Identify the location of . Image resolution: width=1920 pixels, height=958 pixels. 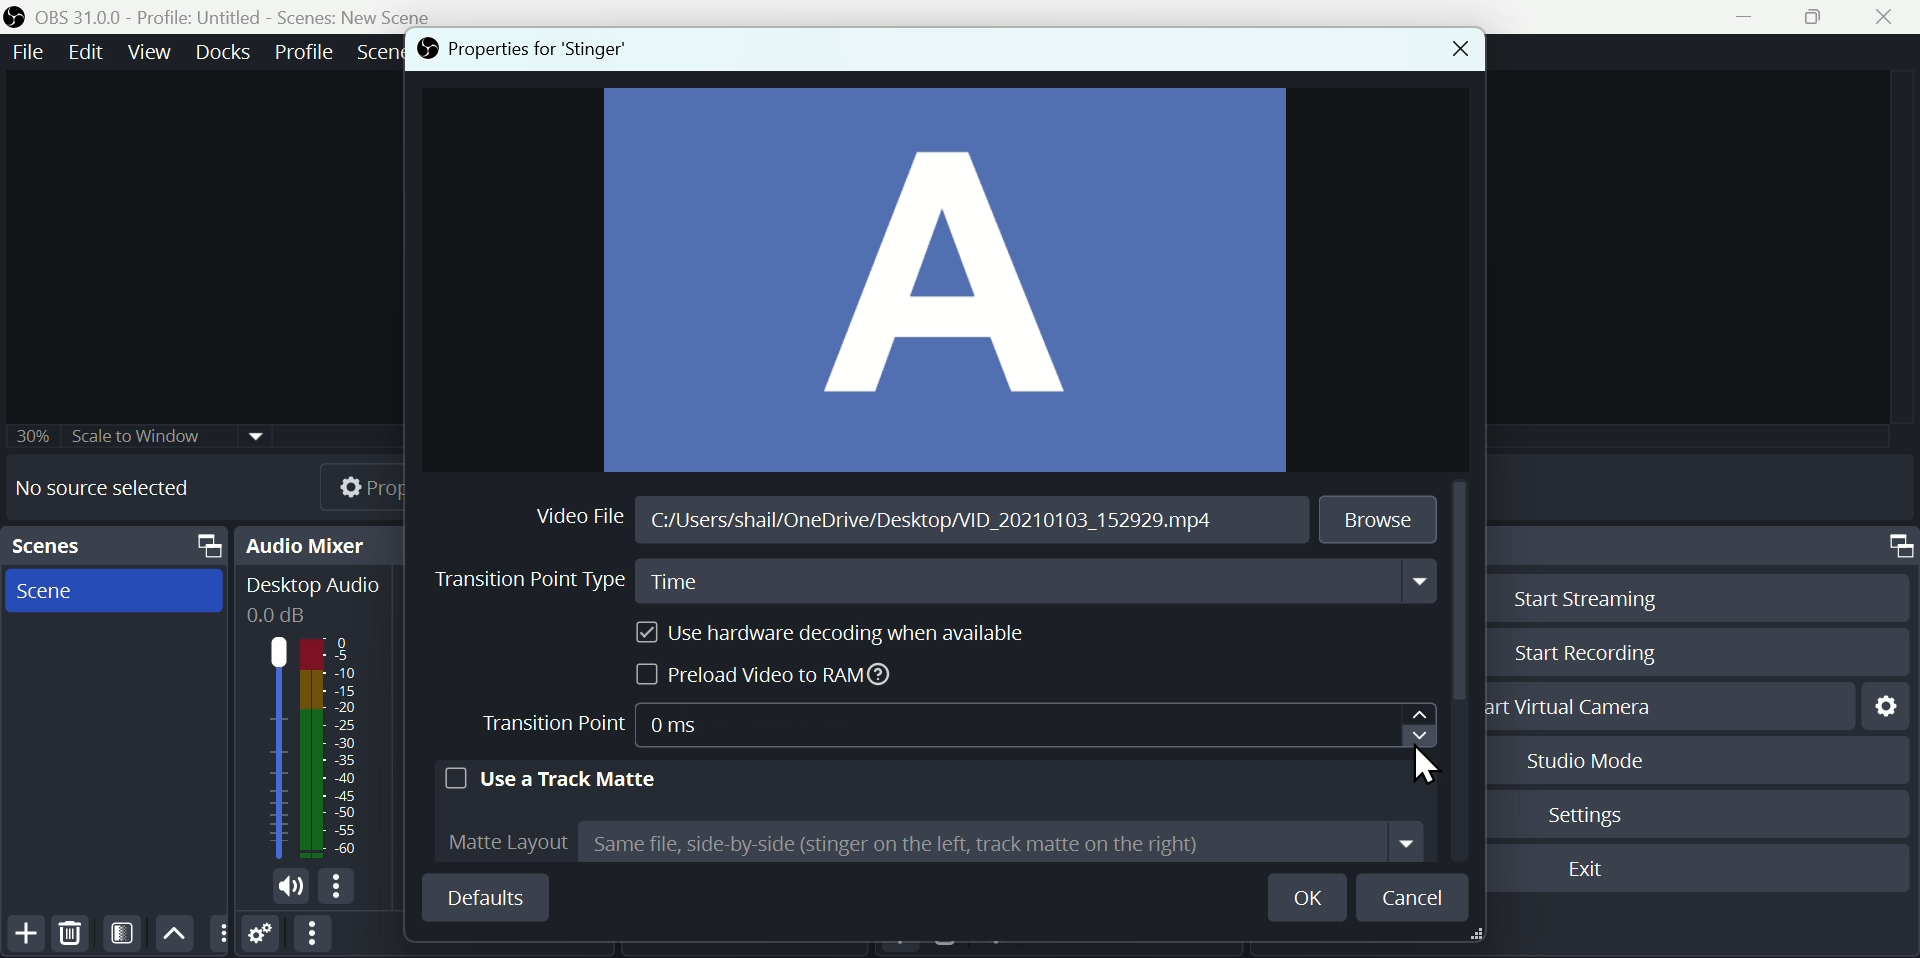
(24, 51).